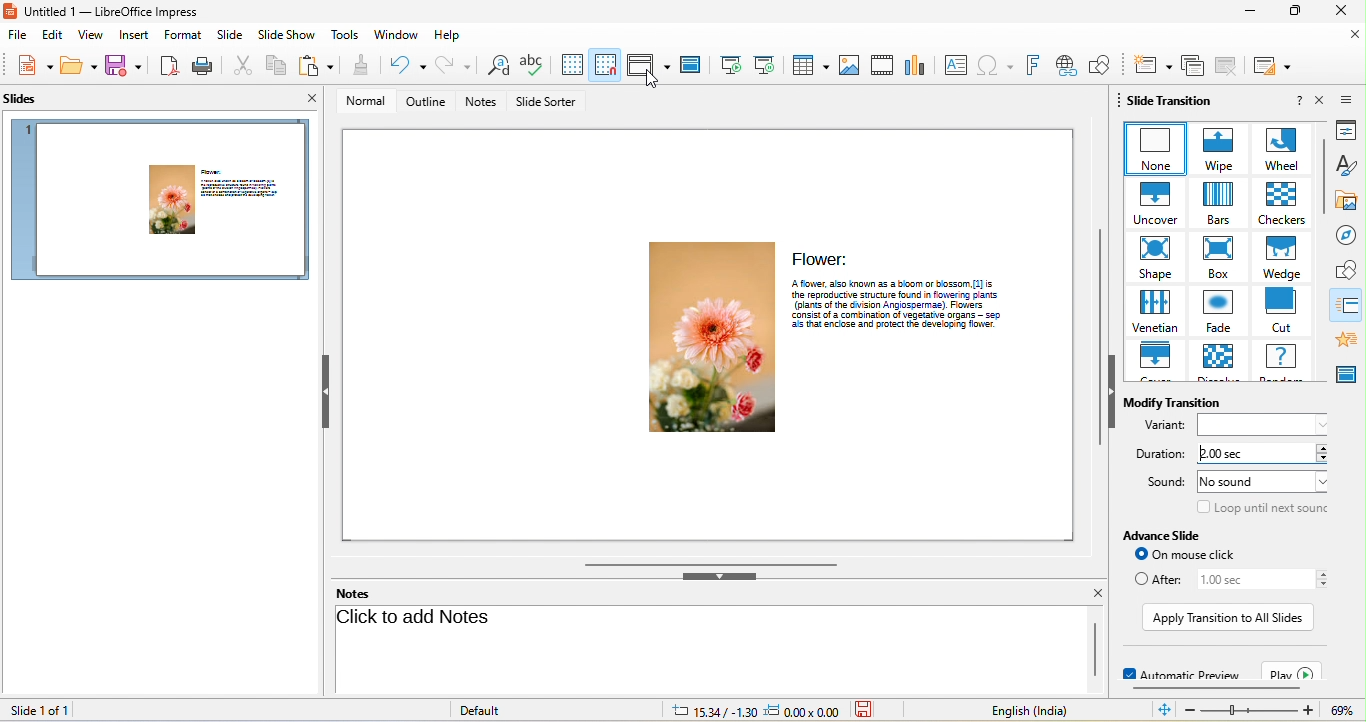  I want to click on current zoom, so click(1347, 711).